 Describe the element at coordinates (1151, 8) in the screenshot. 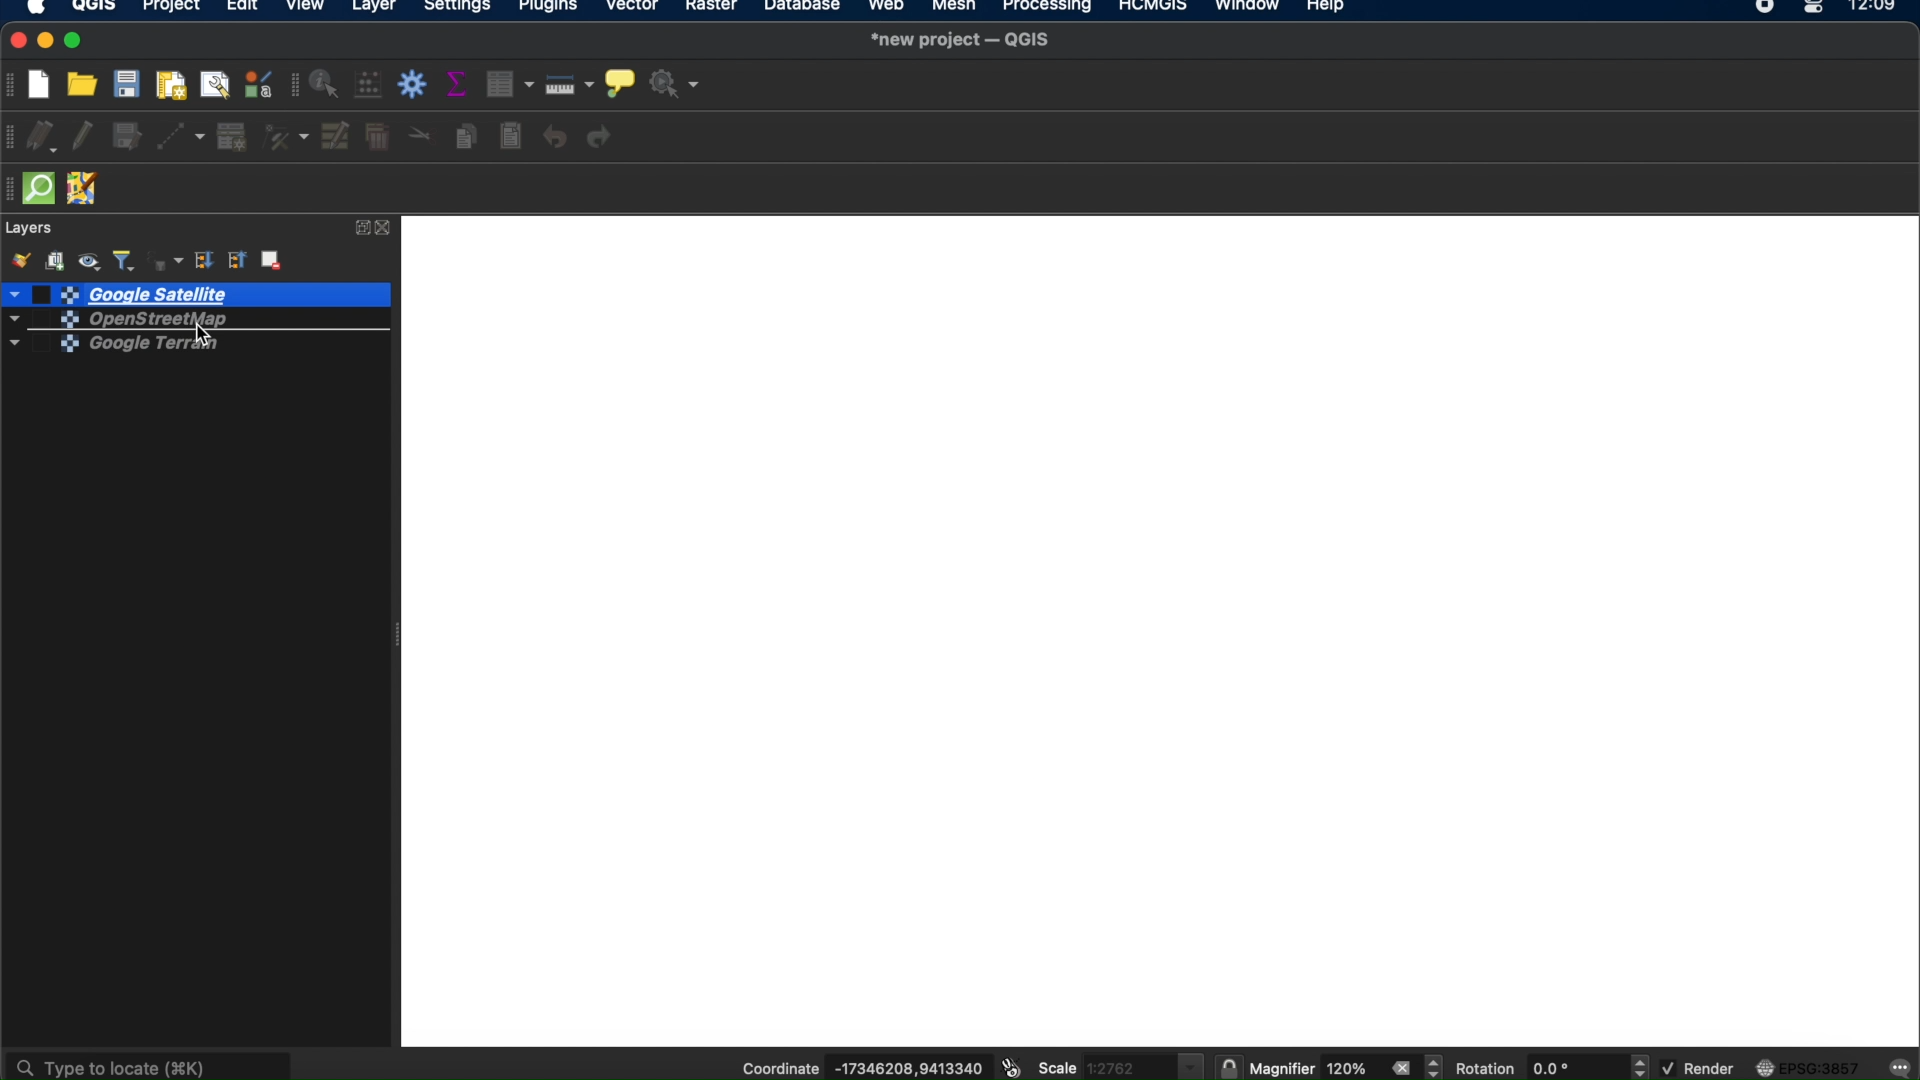

I see `HCMGIS` at that location.